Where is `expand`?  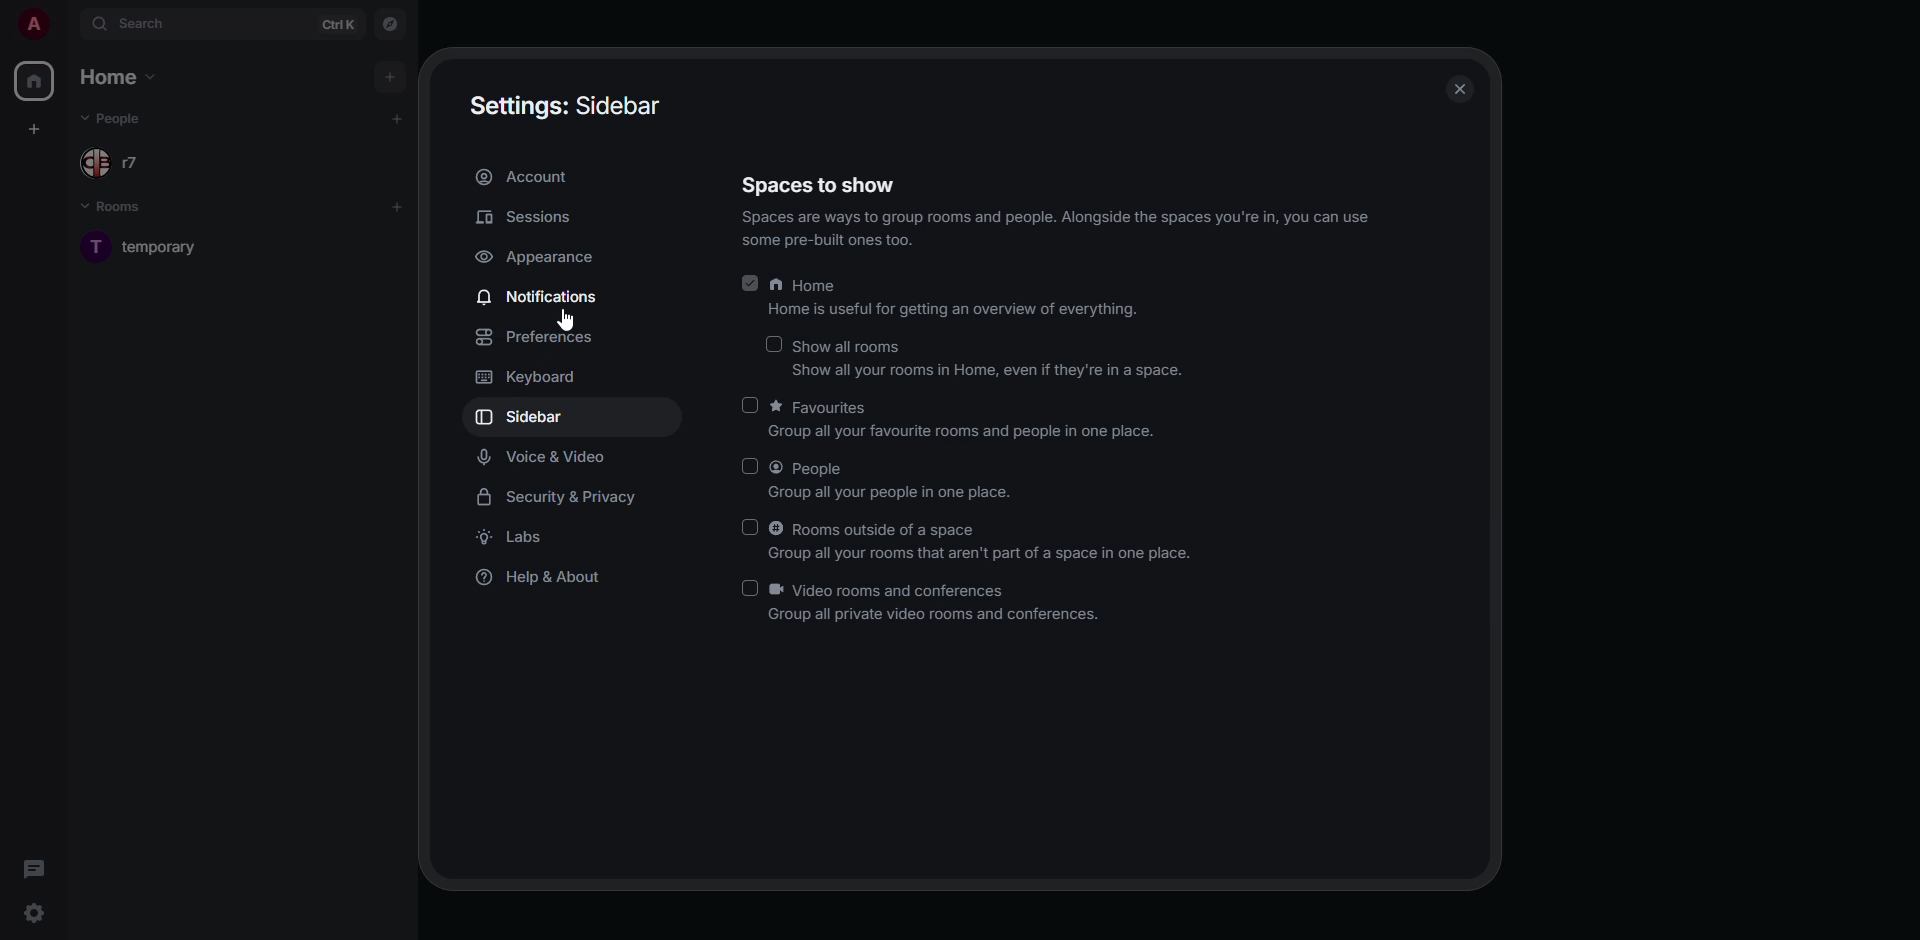 expand is located at coordinates (68, 23).